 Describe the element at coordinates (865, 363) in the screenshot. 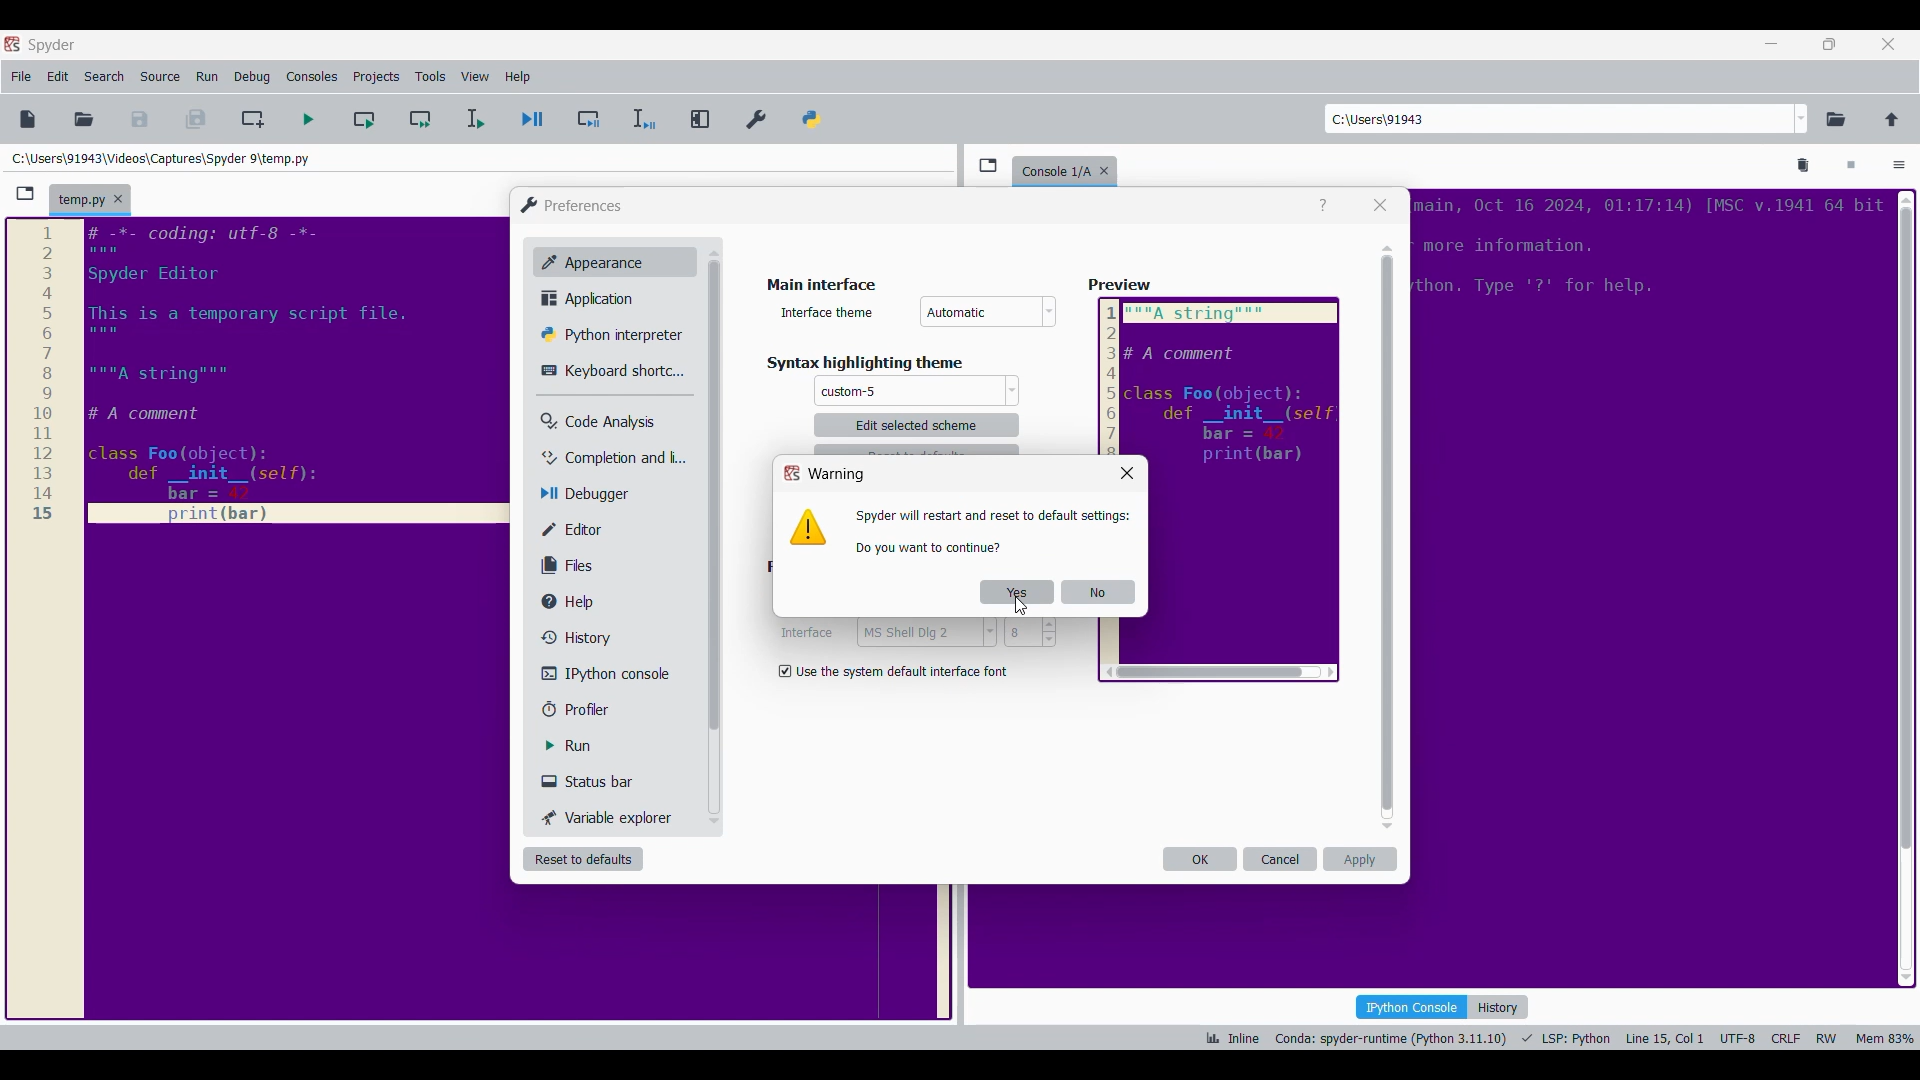

I see `Section title` at that location.